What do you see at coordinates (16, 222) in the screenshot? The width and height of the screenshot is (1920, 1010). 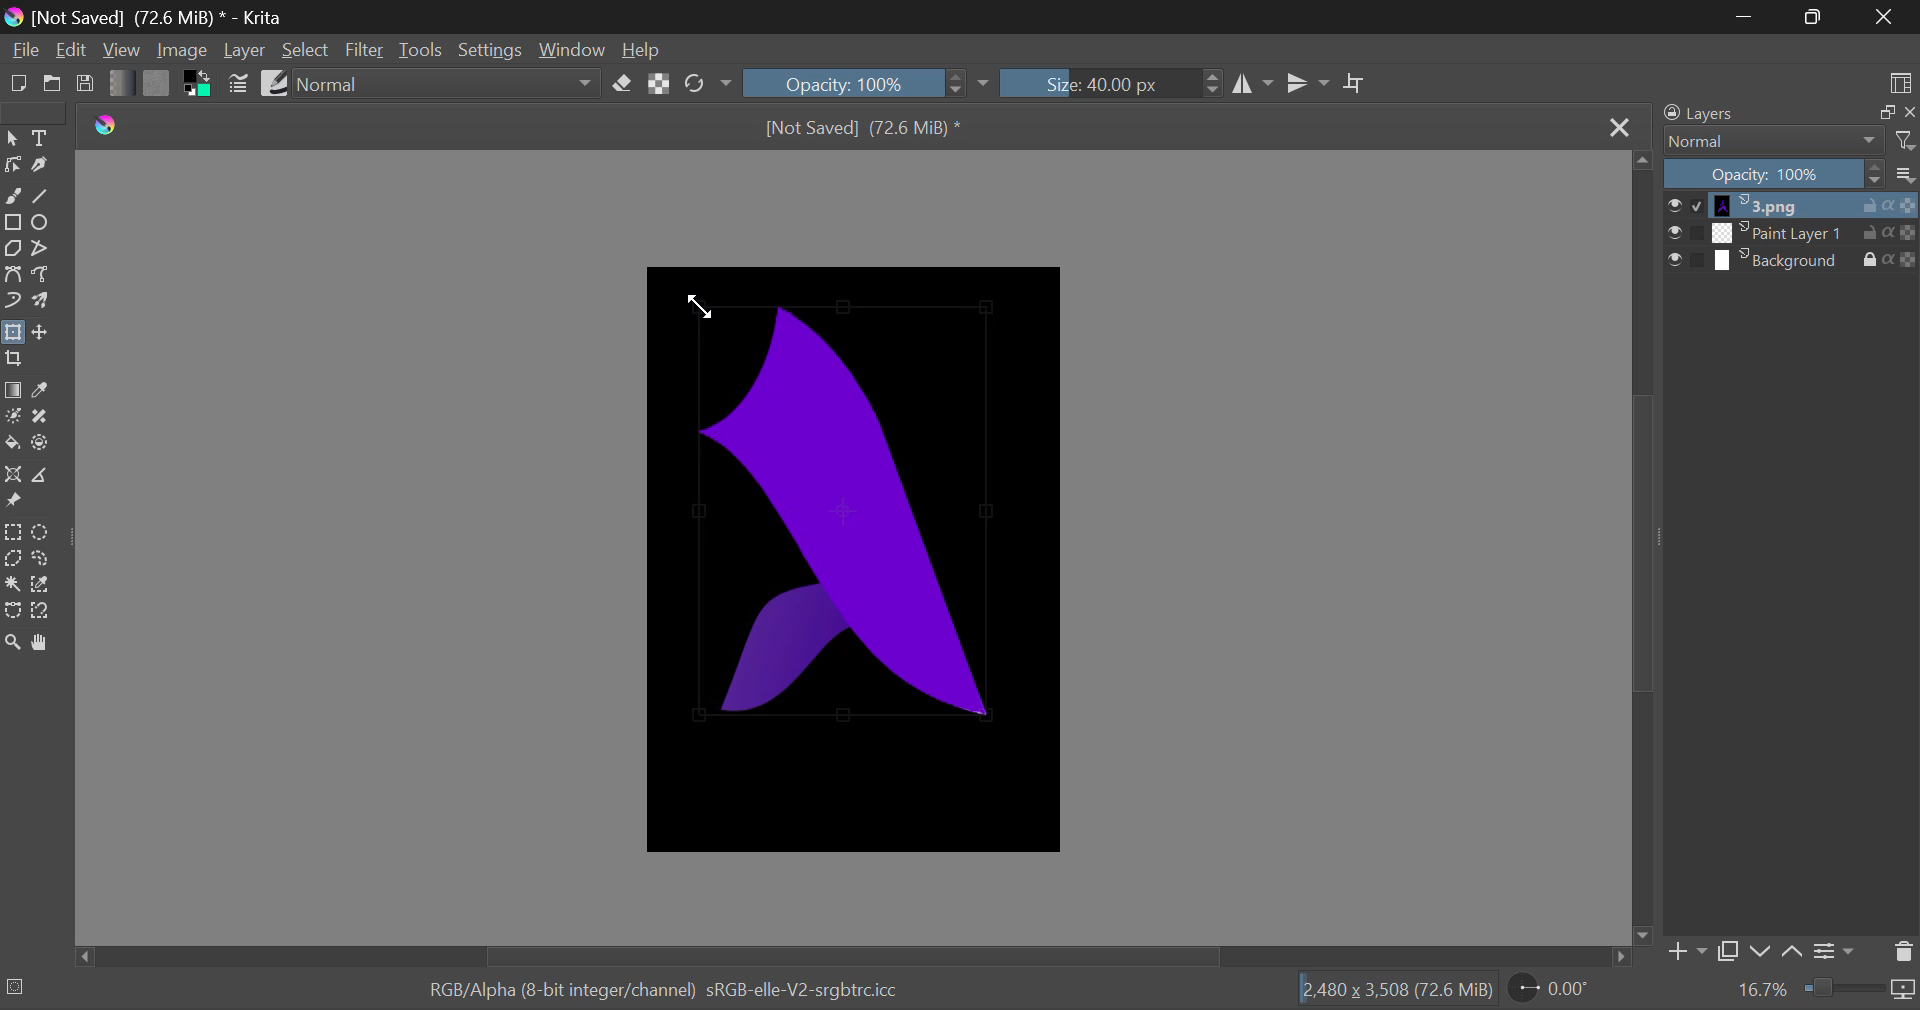 I see `Rectangle` at bounding box center [16, 222].